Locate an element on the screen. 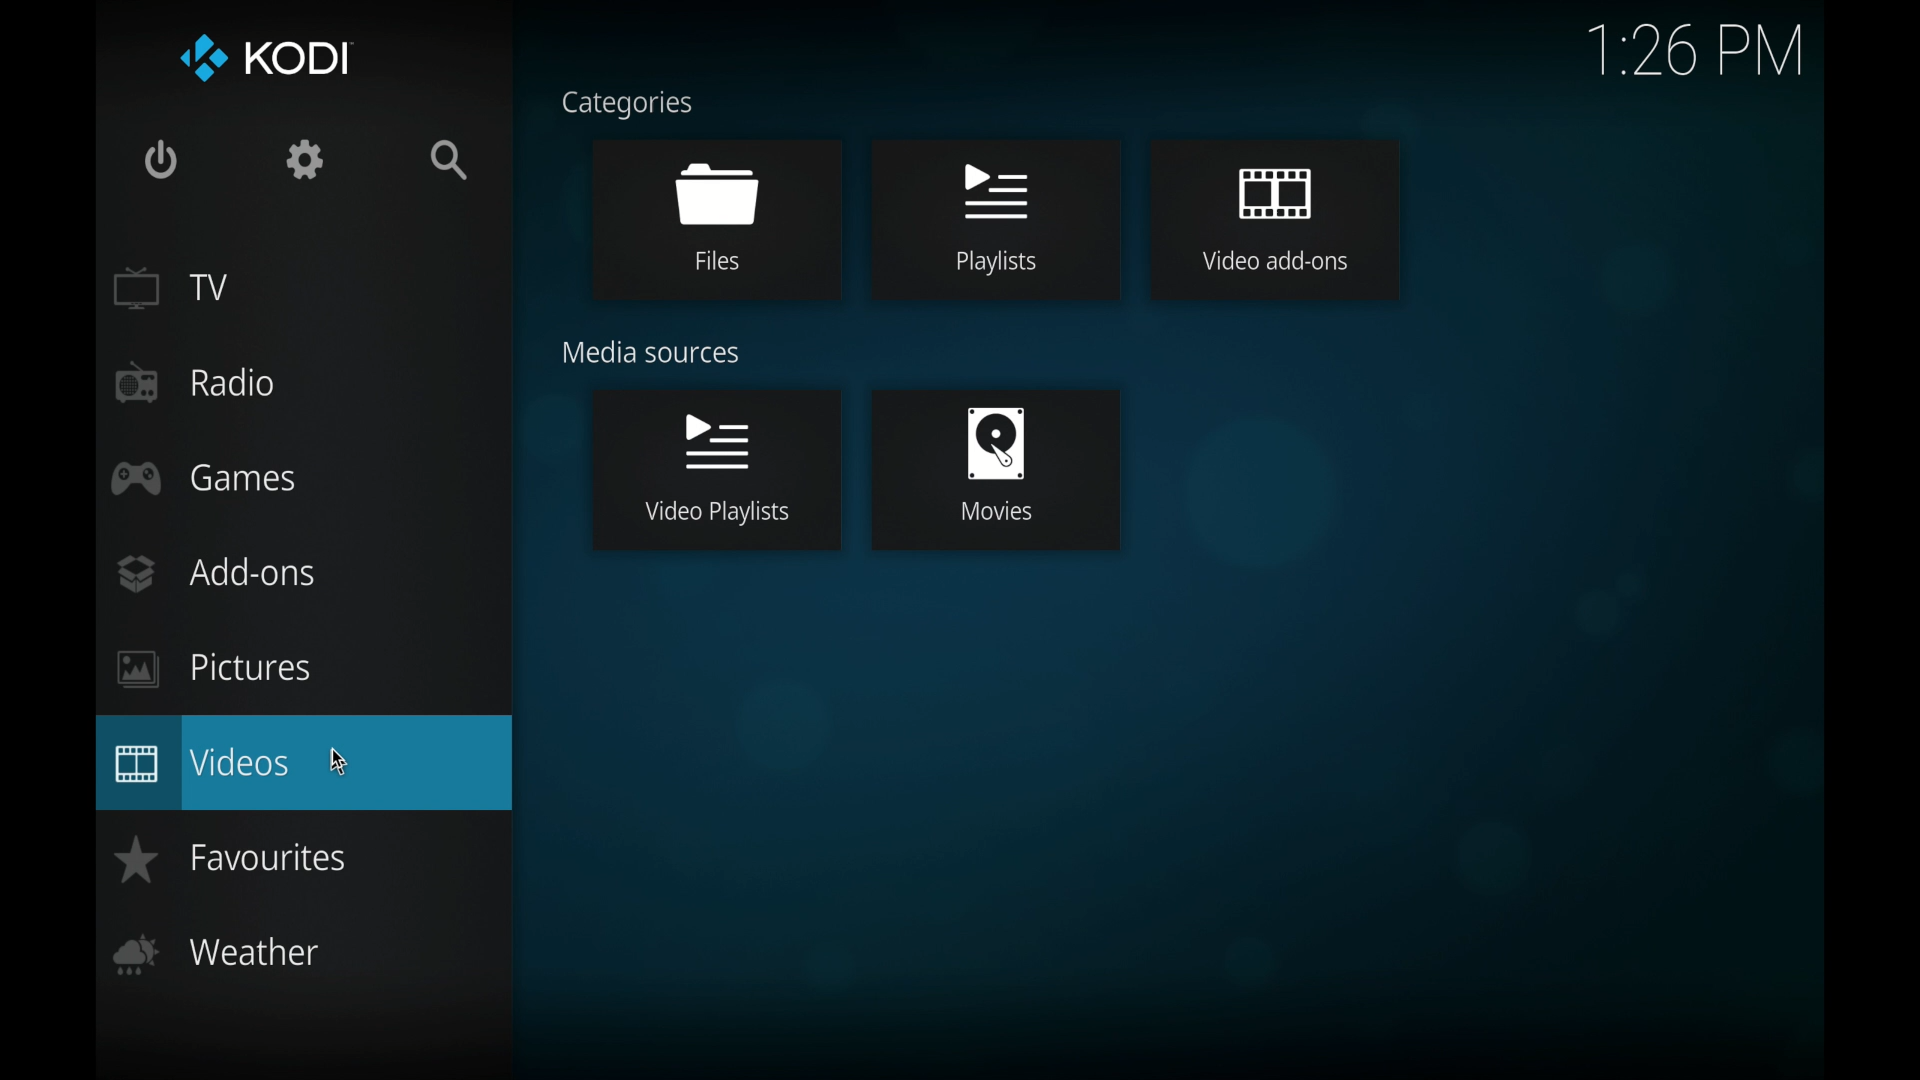  media sources is located at coordinates (652, 353).